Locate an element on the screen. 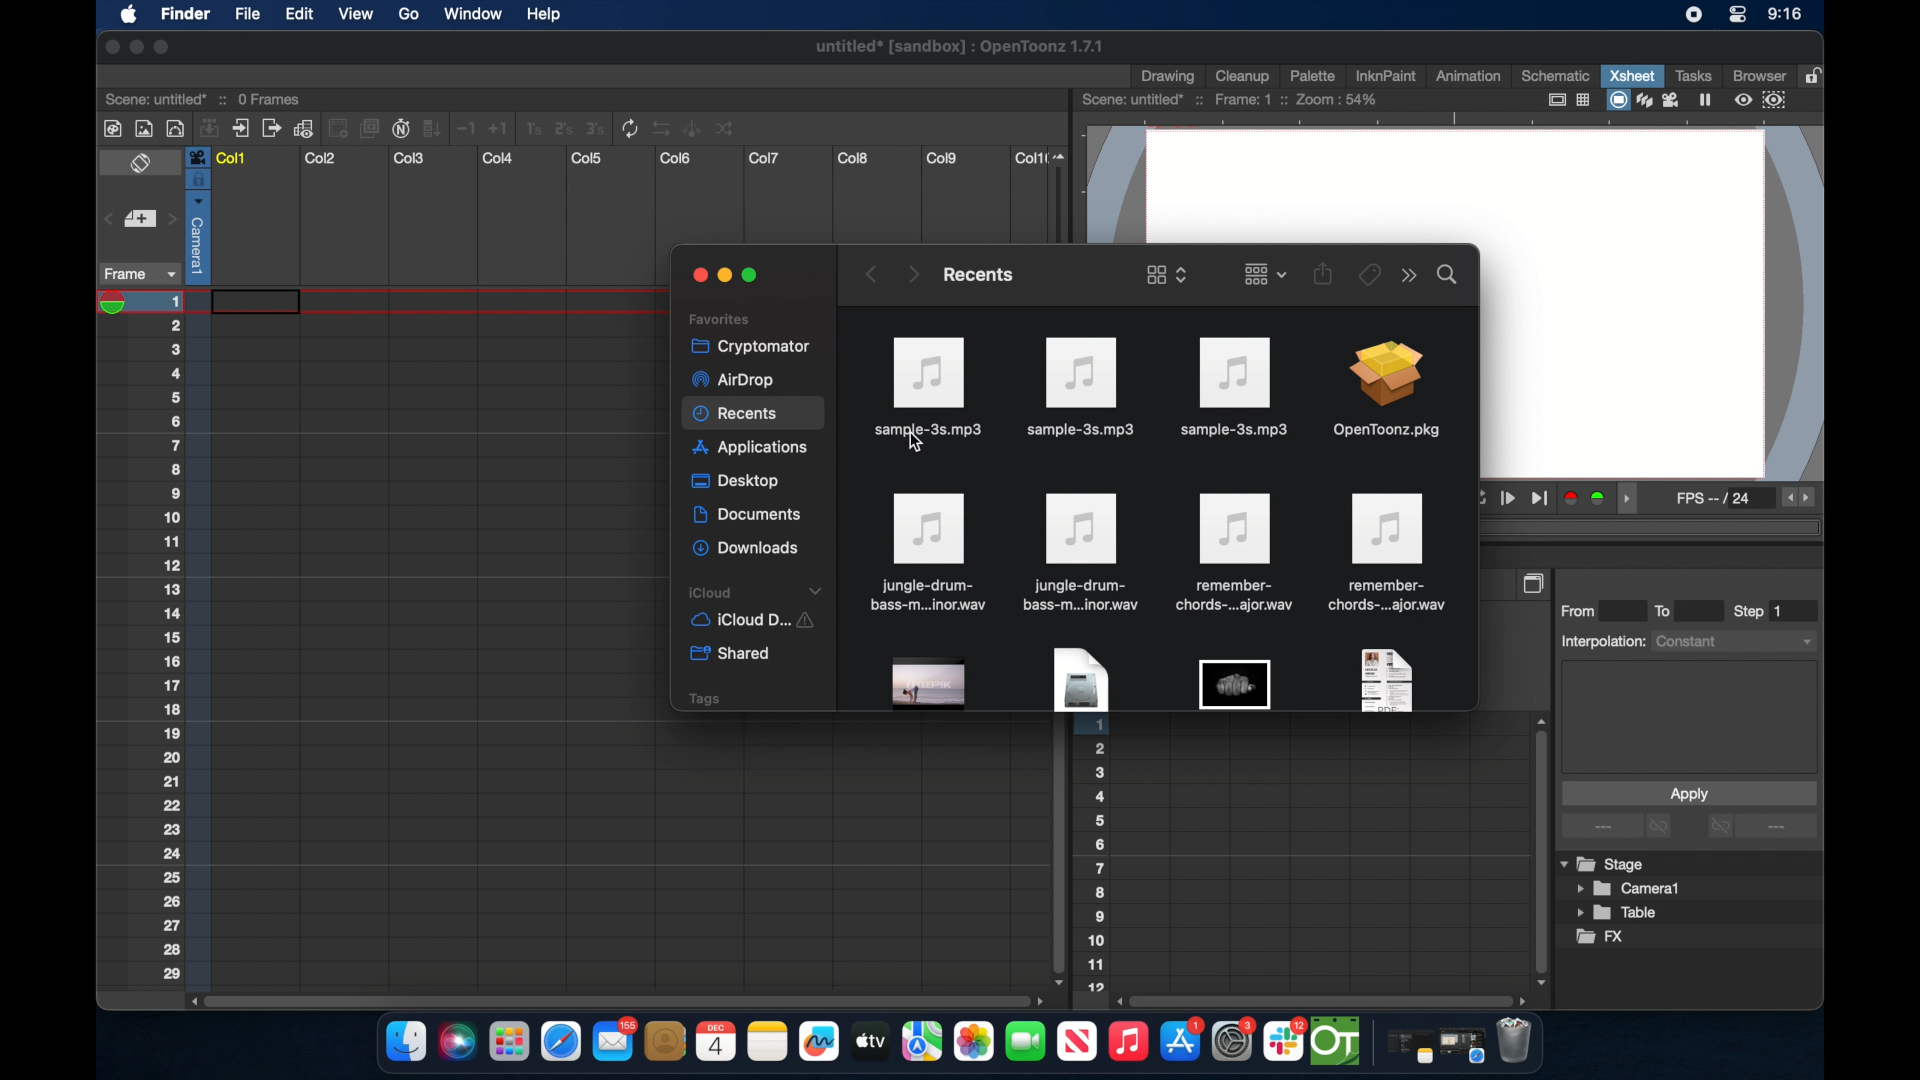 Image resolution: width=1920 pixels, height=1080 pixels. step is located at coordinates (1760, 611).